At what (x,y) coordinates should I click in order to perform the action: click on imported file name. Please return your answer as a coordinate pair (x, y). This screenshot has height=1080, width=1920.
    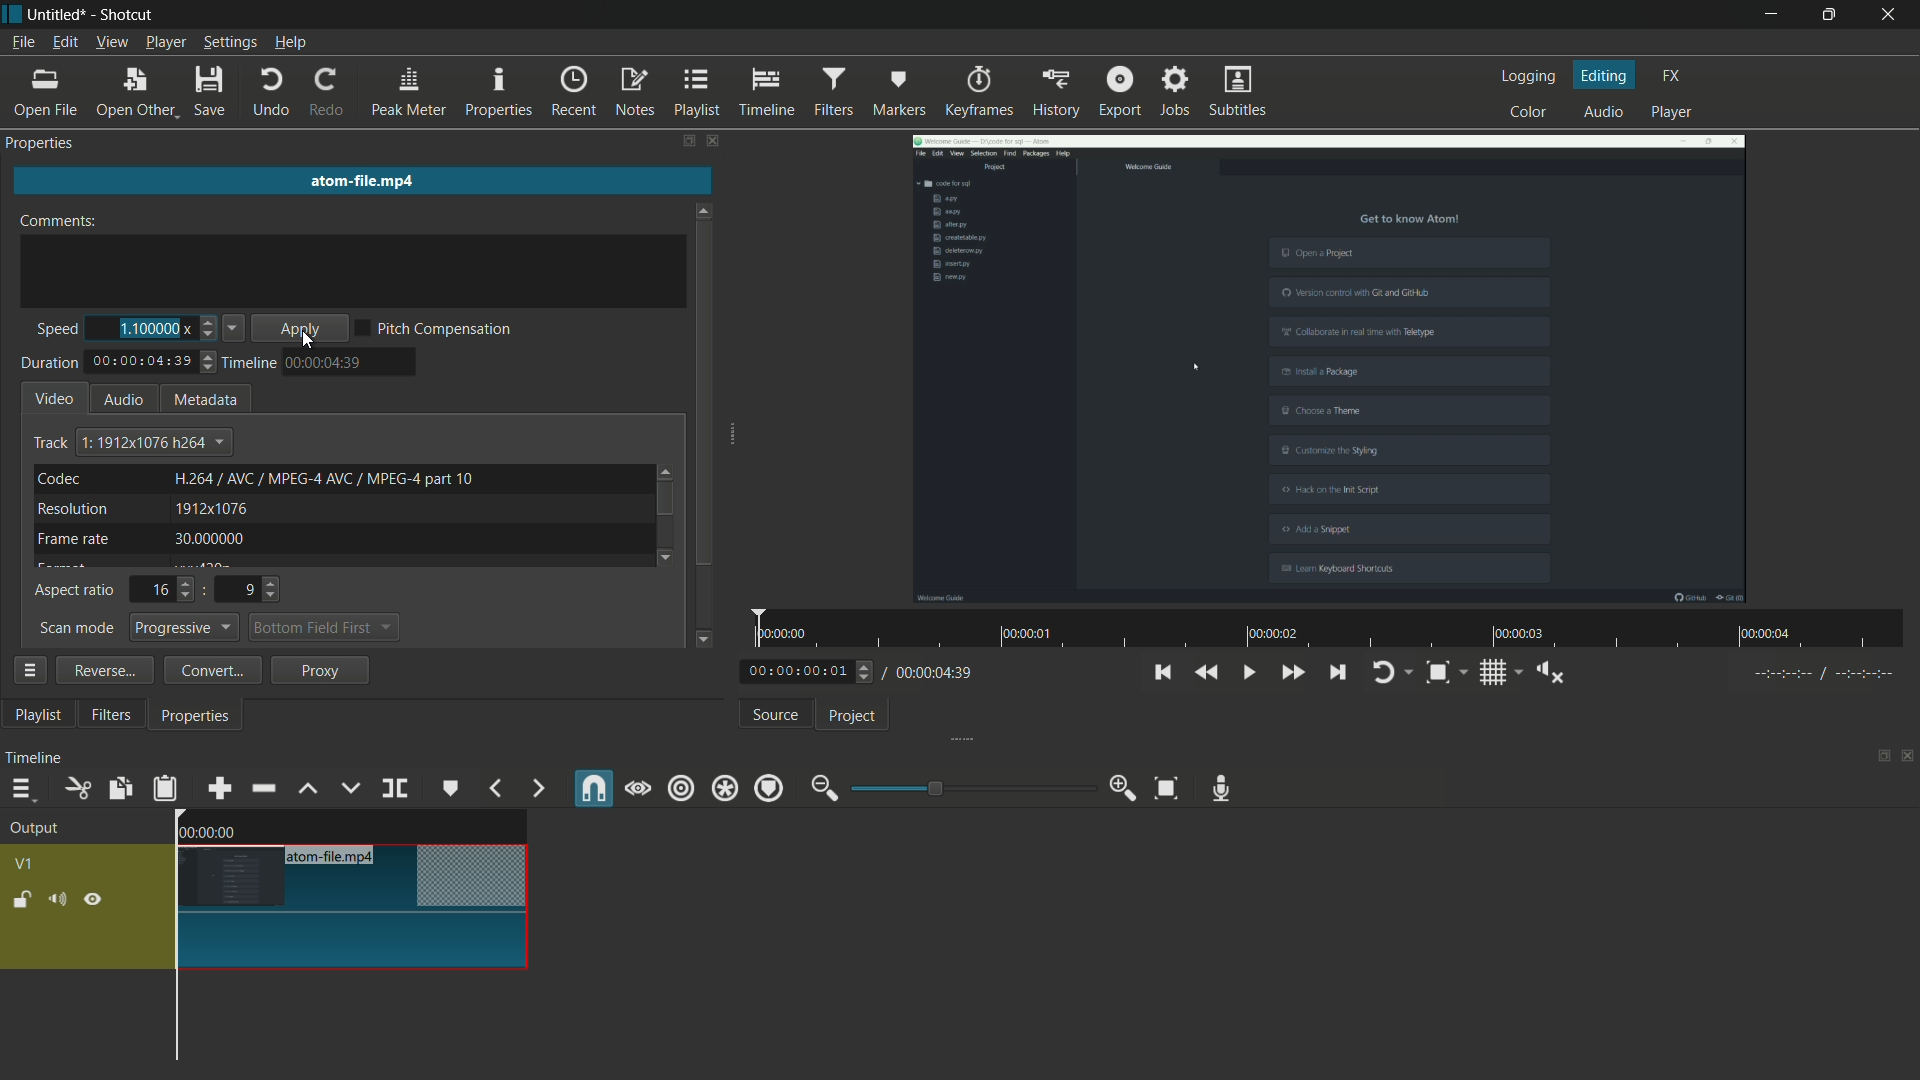
    Looking at the image, I should click on (363, 175).